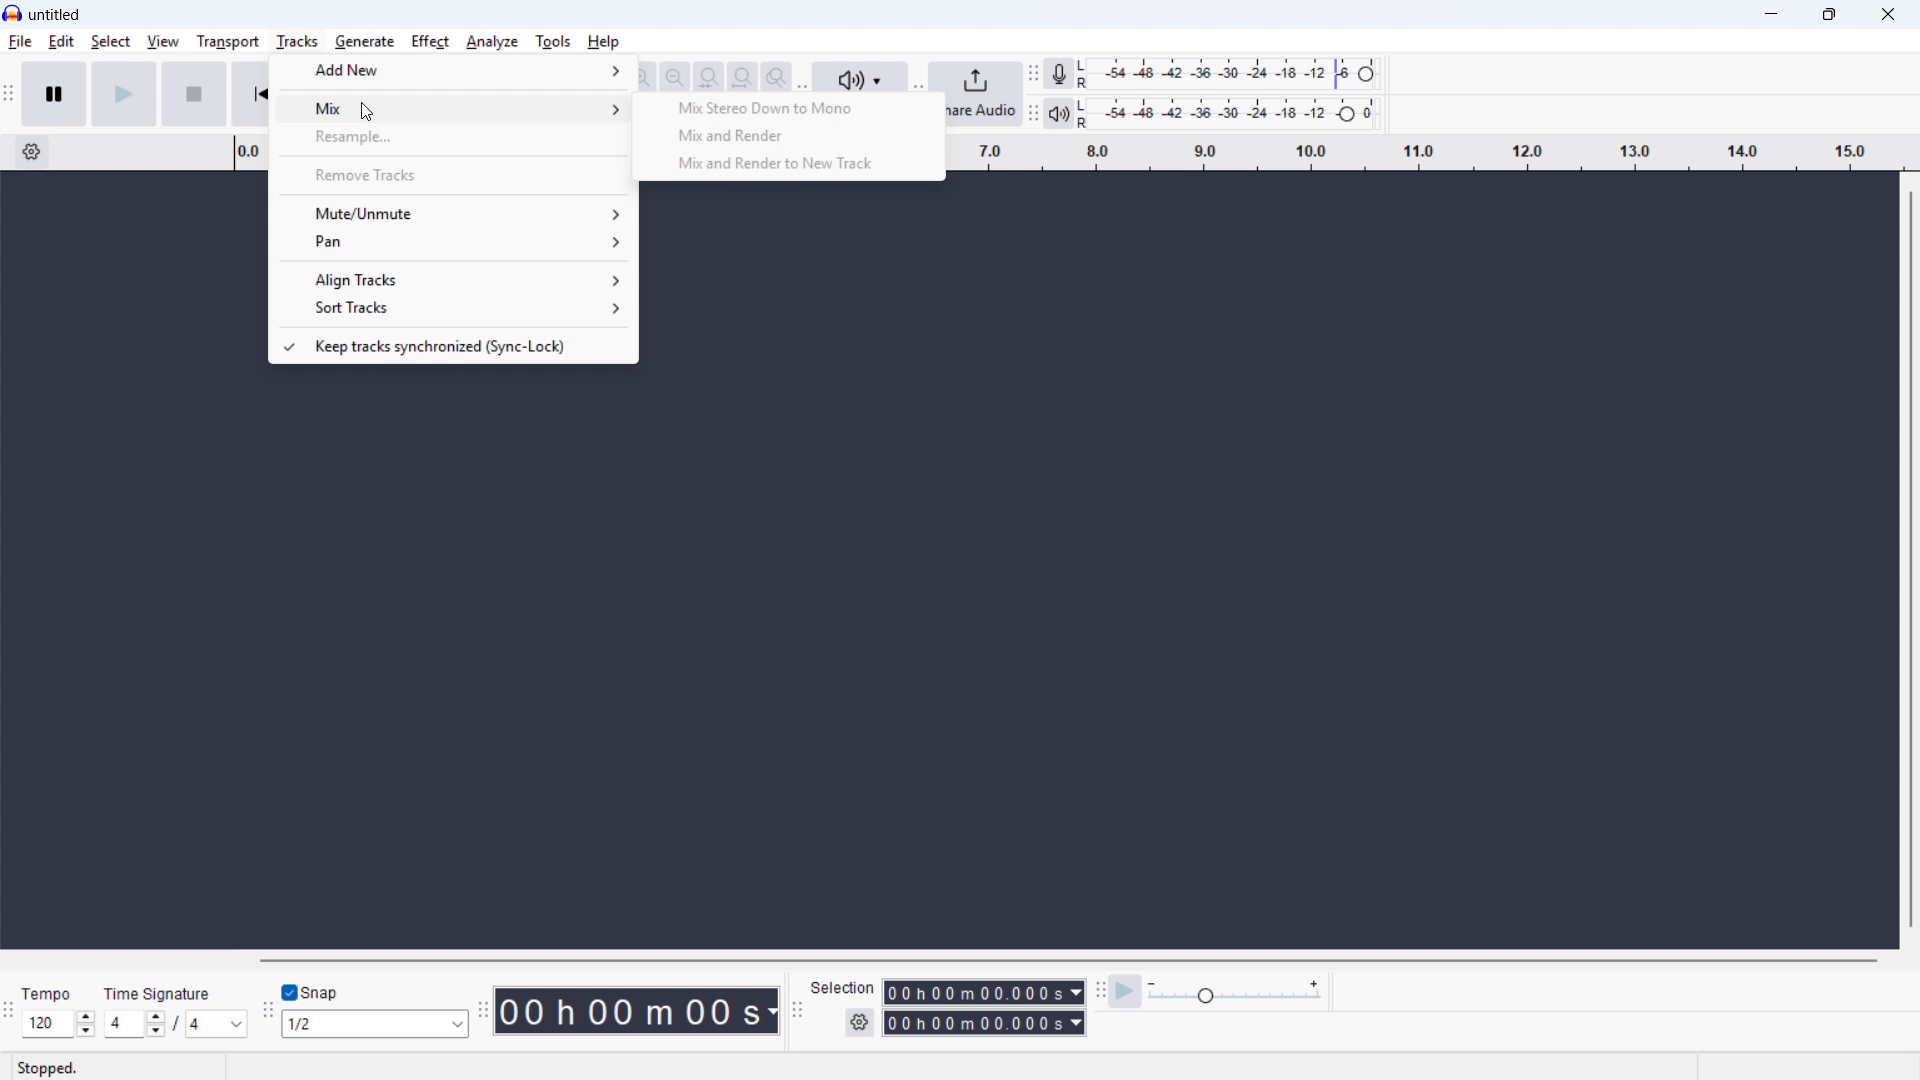 The width and height of the screenshot is (1920, 1080). What do you see at coordinates (1225, 75) in the screenshot?
I see `Recording level` at bounding box center [1225, 75].